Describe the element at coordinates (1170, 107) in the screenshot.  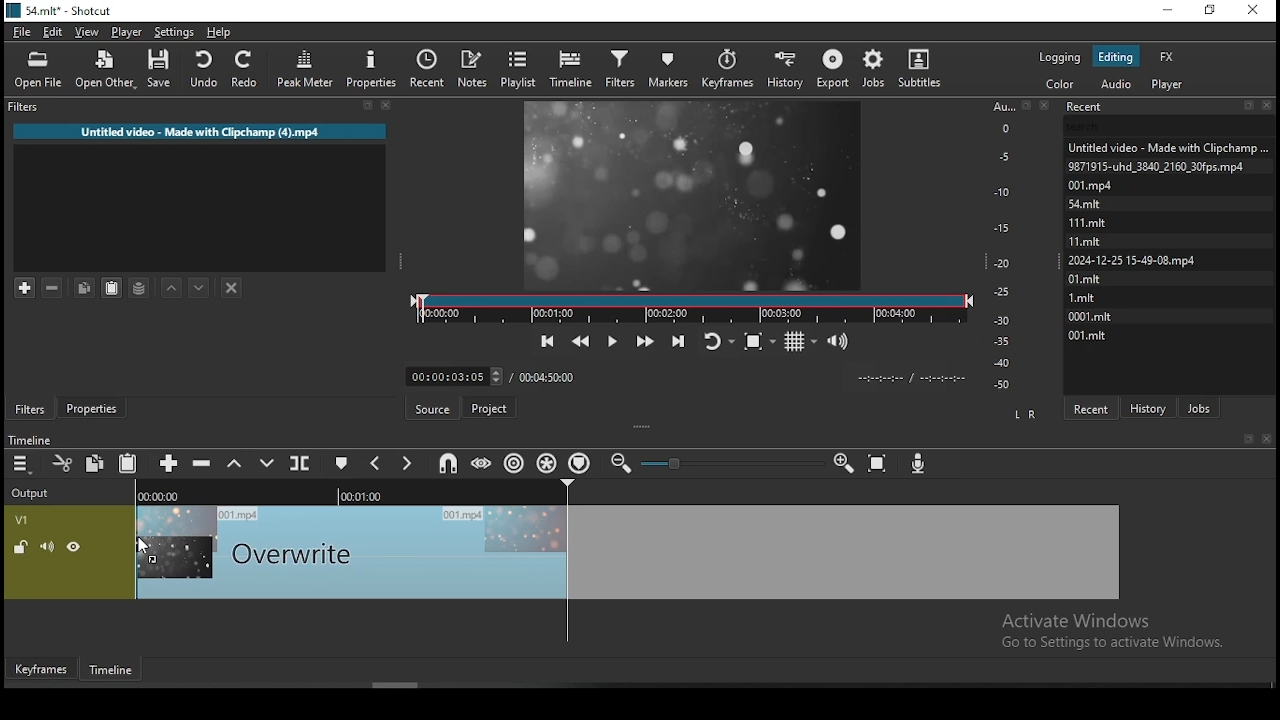
I see `Recent` at that location.